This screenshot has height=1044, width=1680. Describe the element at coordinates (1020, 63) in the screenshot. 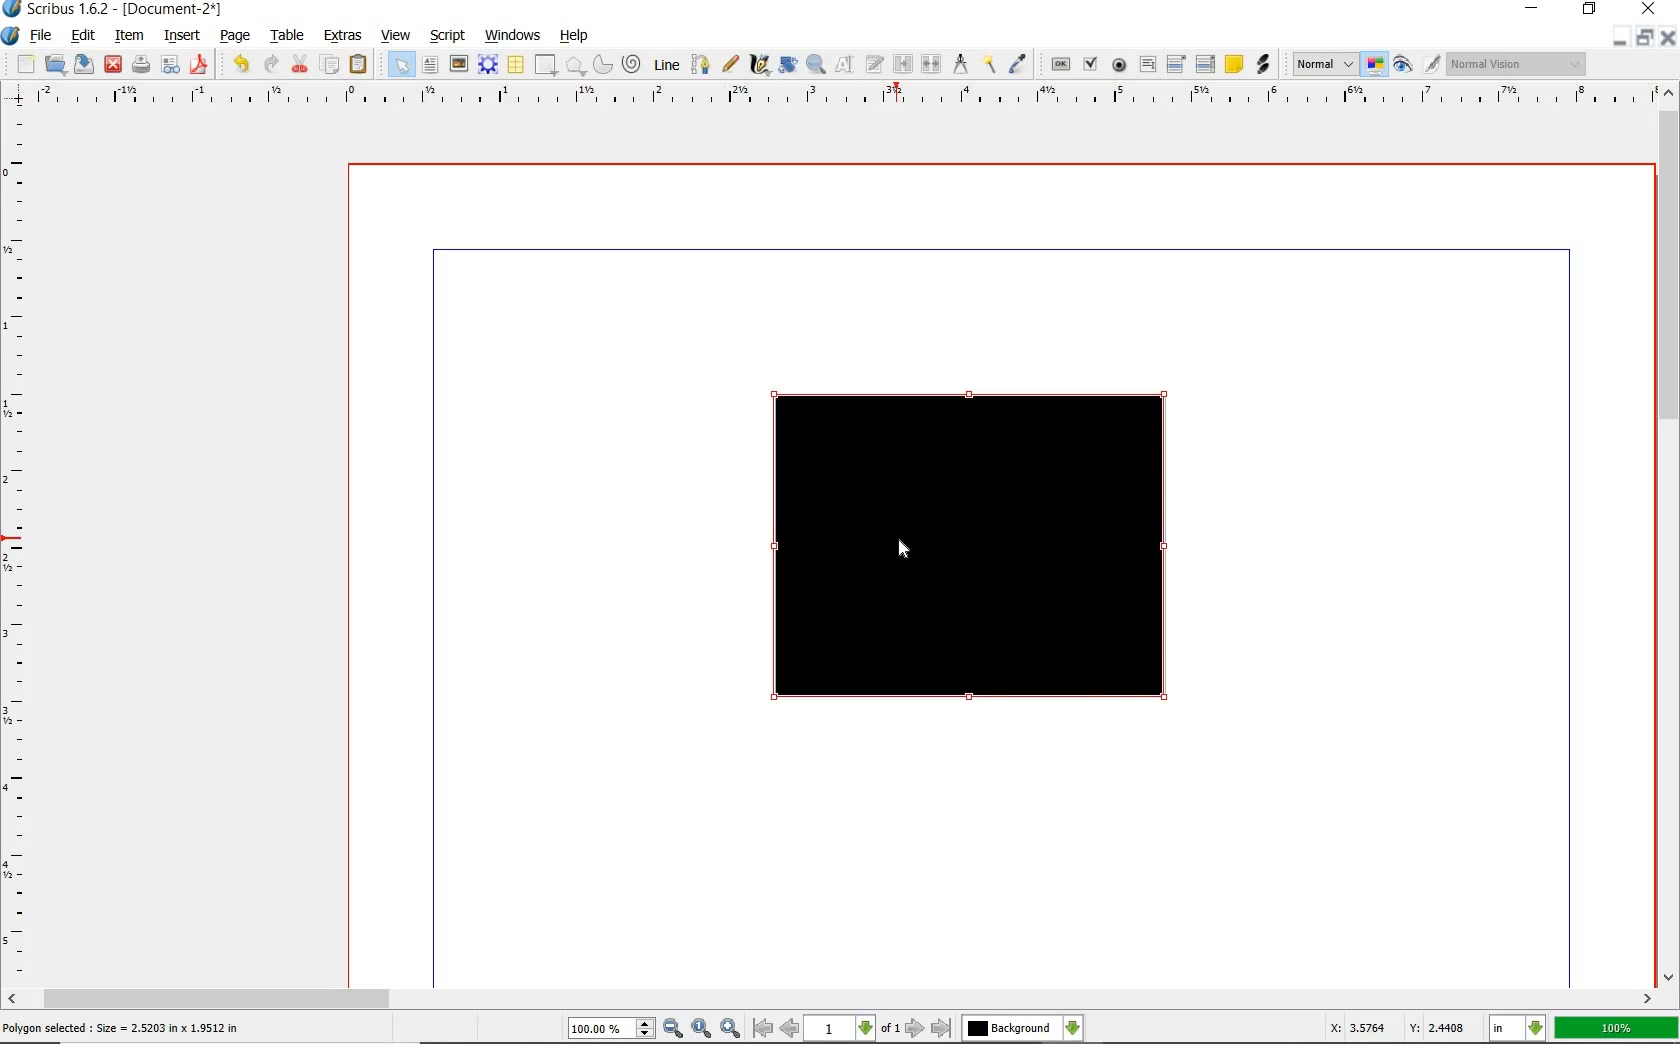

I see `eye dropper` at that location.